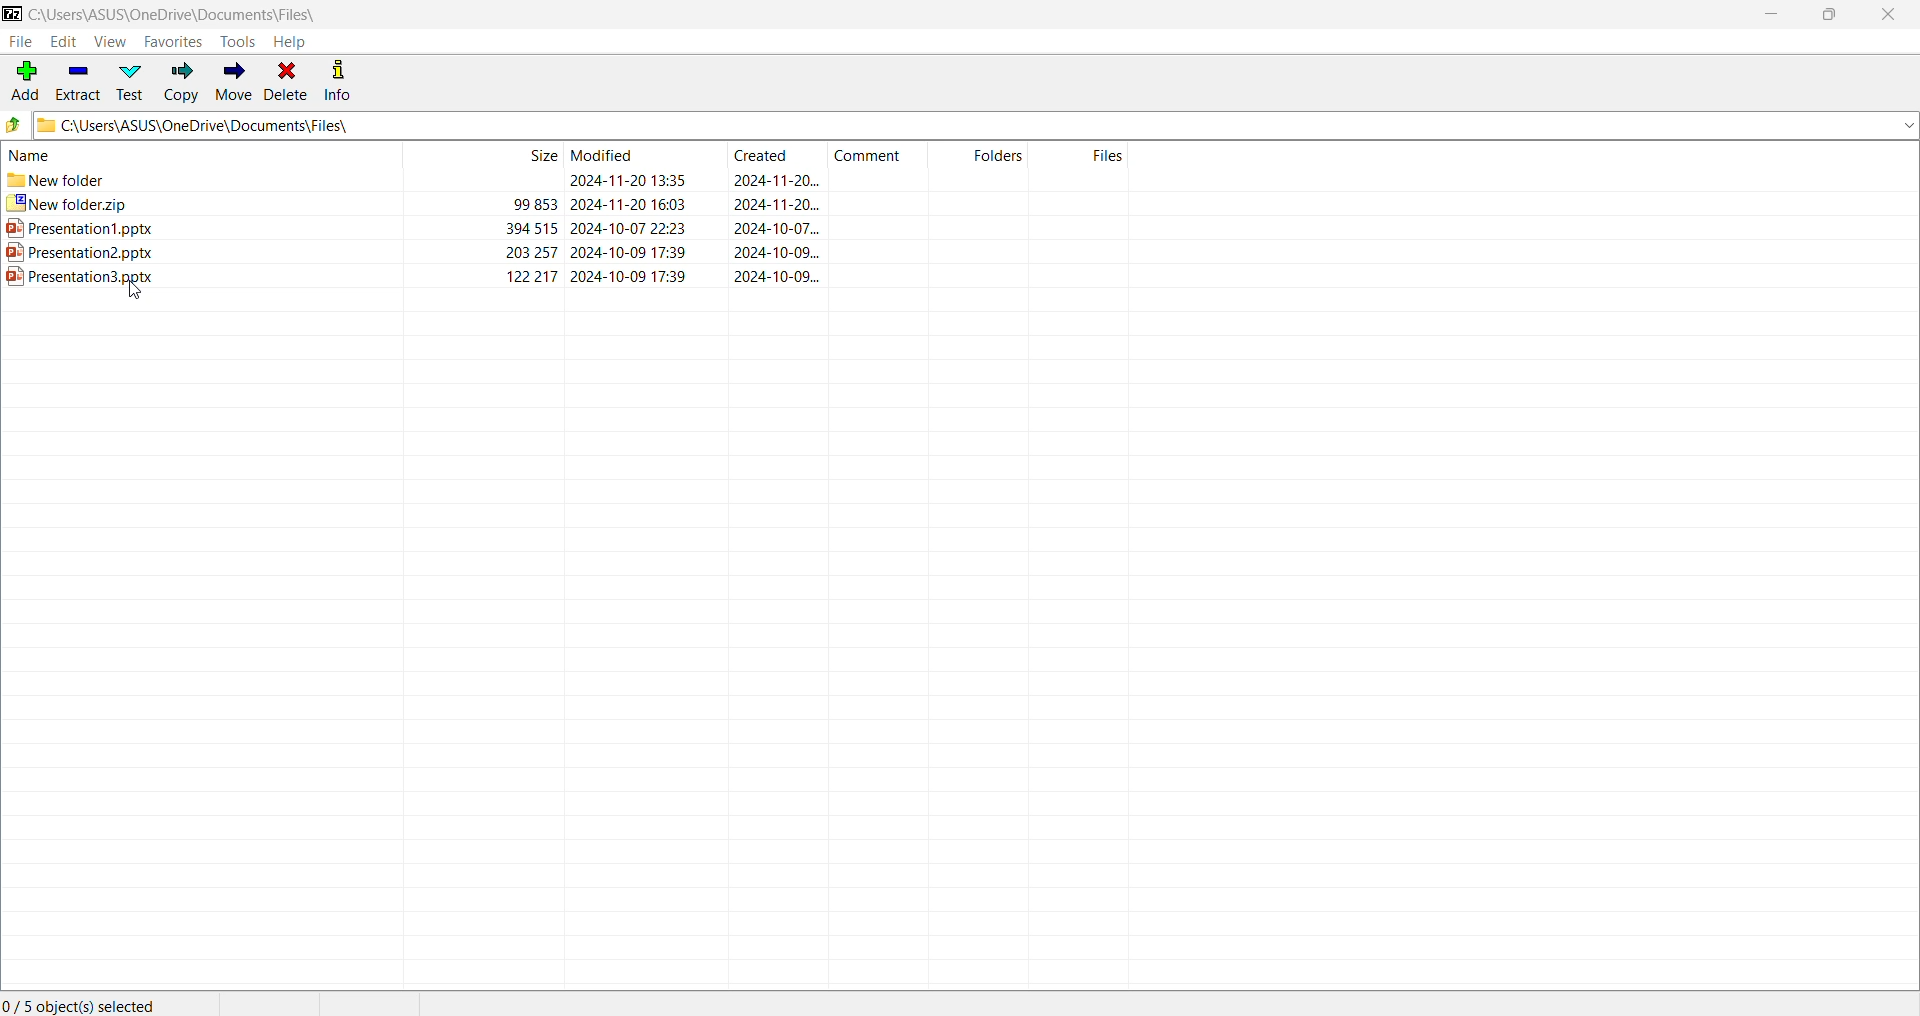 The height and width of the screenshot is (1016, 1920). I want to click on Restore Down, so click(1831, 17).